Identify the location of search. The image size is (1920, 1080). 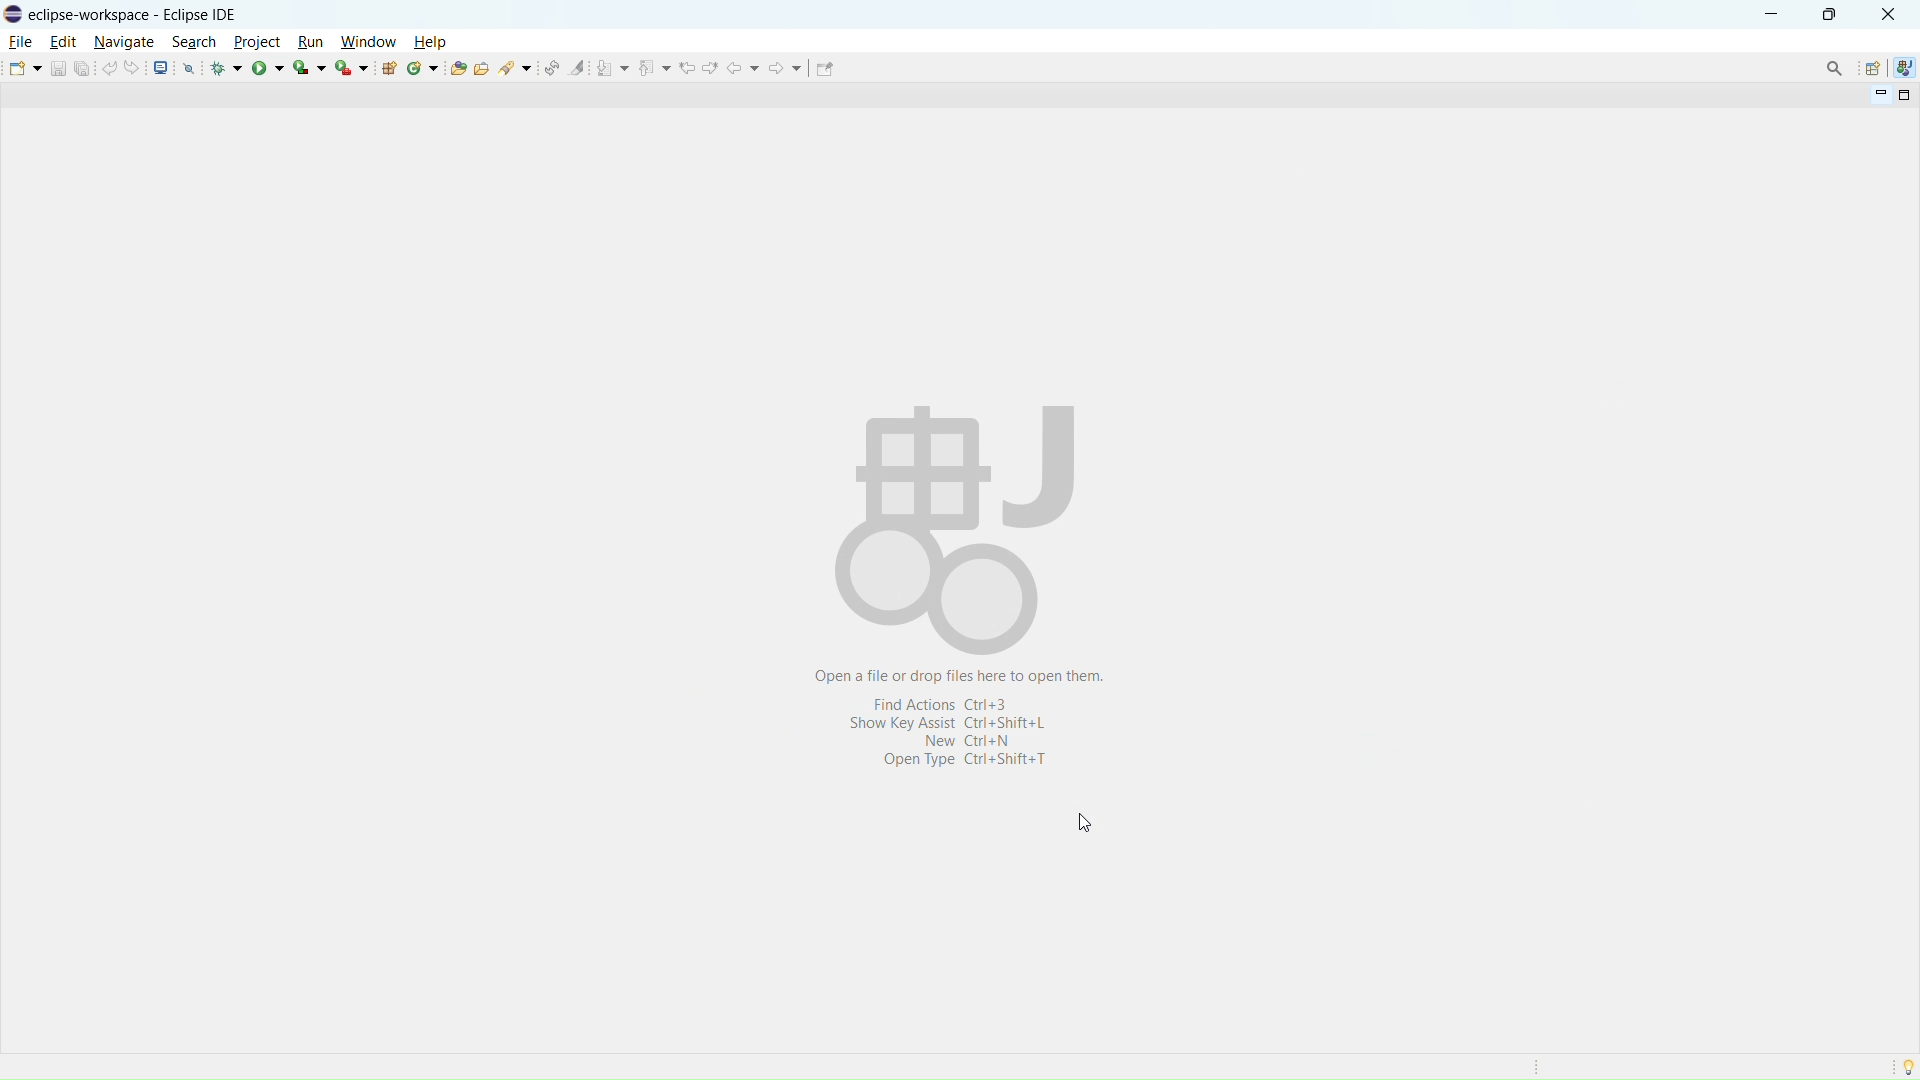
(194, 42).